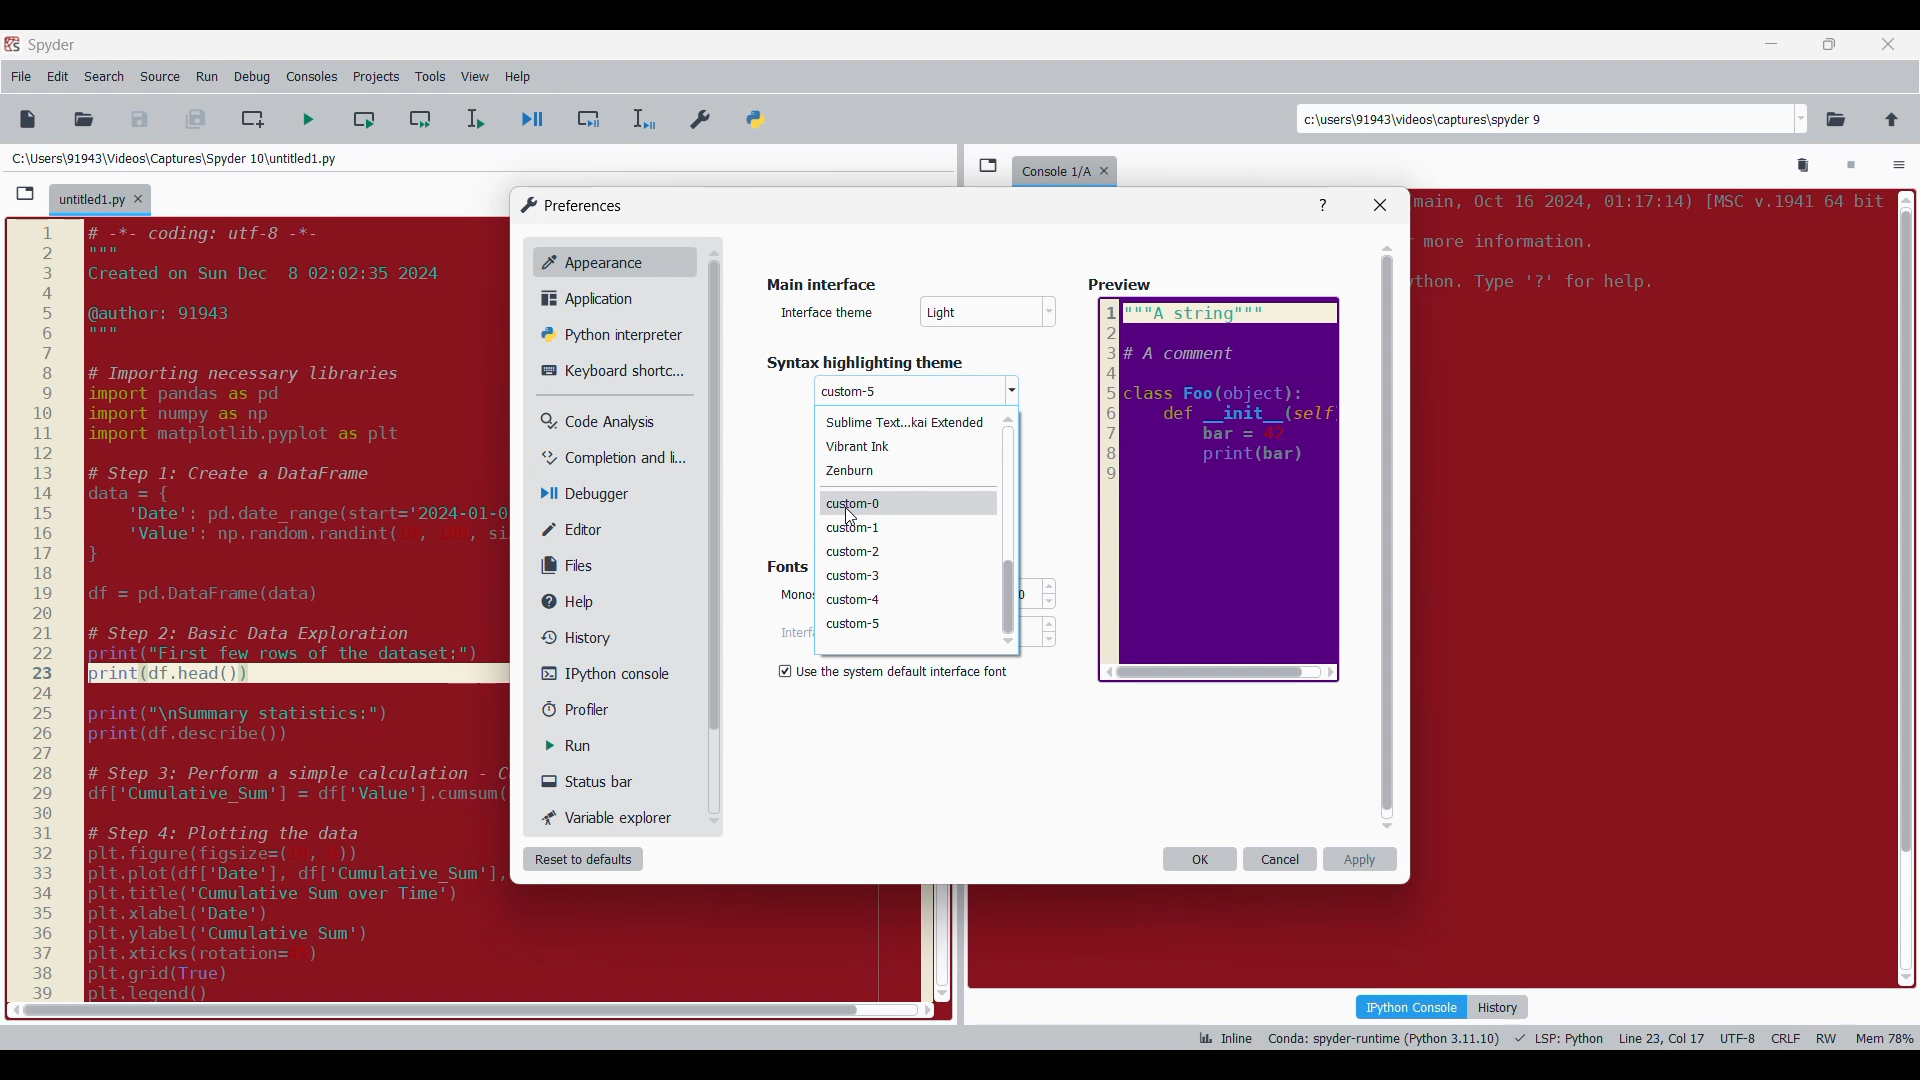 Image resolution: width=1920 pixels, height=1080 pixels. Describe the element at coordinates (138, 199) in the screenshot. I see `Close tab` at that location.